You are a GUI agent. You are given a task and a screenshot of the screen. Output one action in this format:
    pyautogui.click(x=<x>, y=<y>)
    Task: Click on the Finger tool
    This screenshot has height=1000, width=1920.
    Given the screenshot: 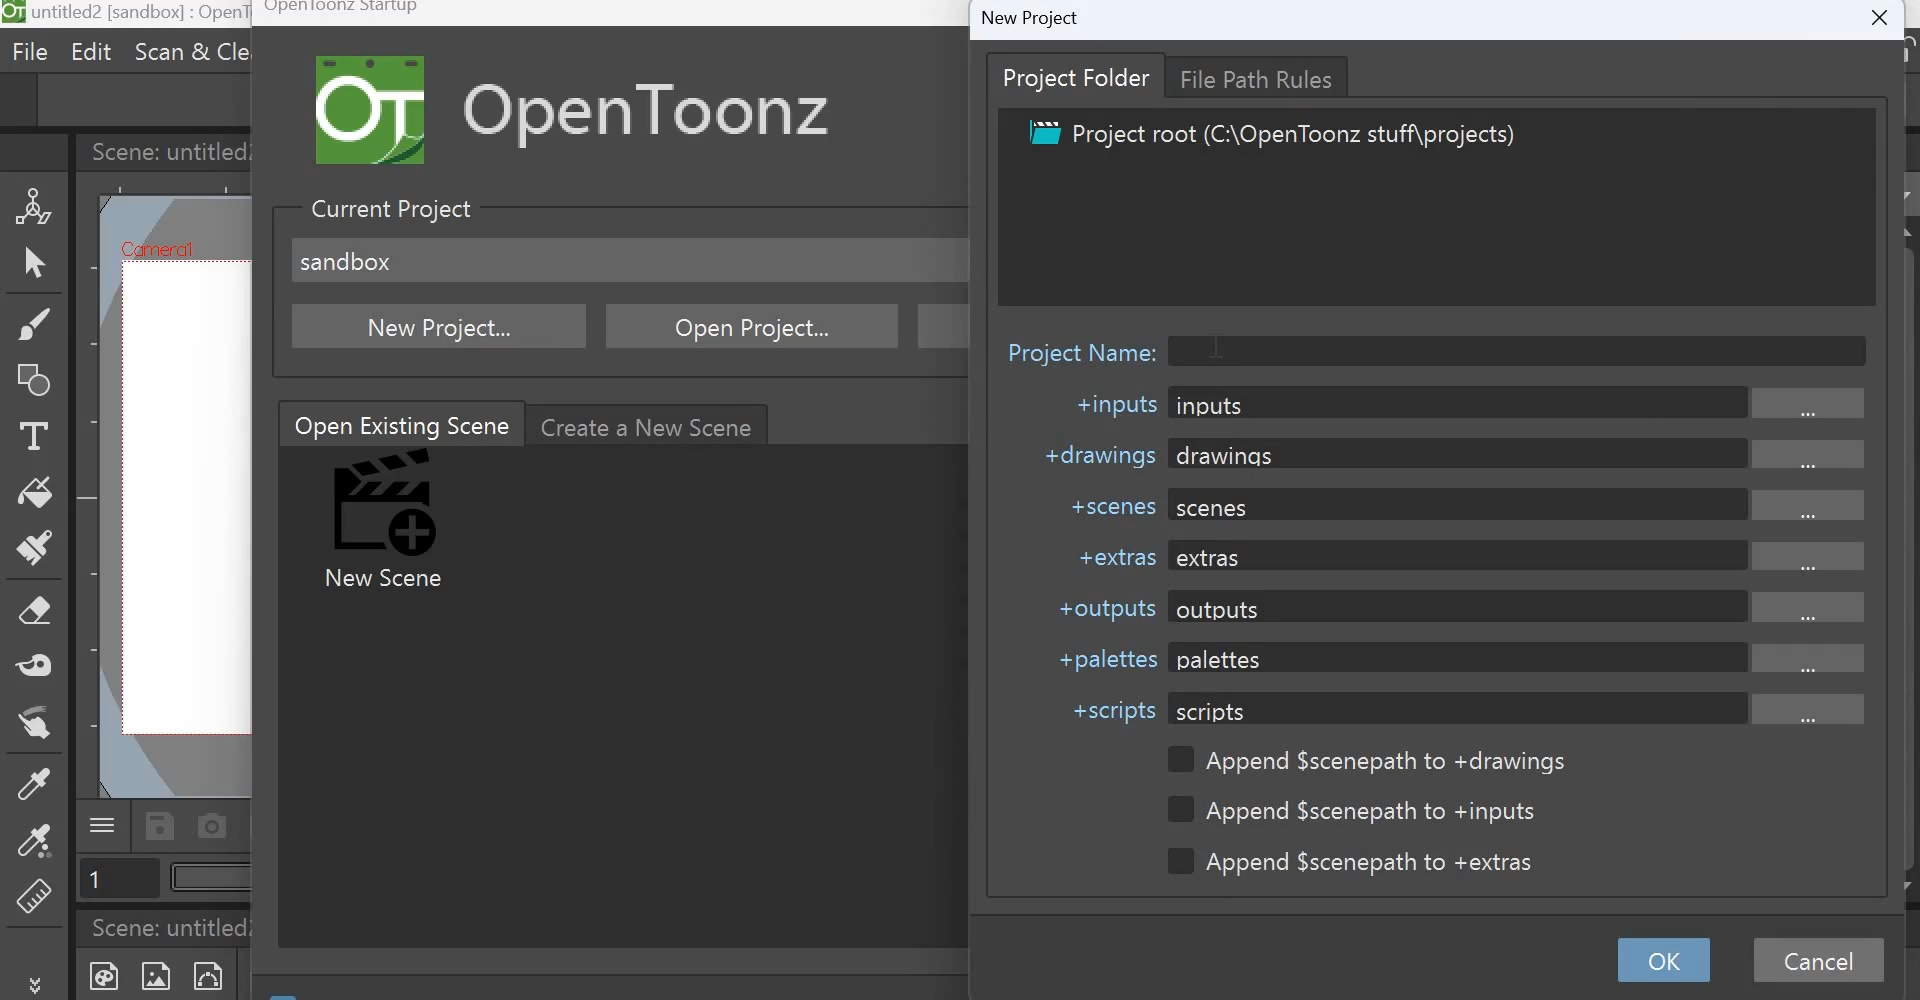 What is the action you would take?
    pyautogui.click(x=42, y=730)
    